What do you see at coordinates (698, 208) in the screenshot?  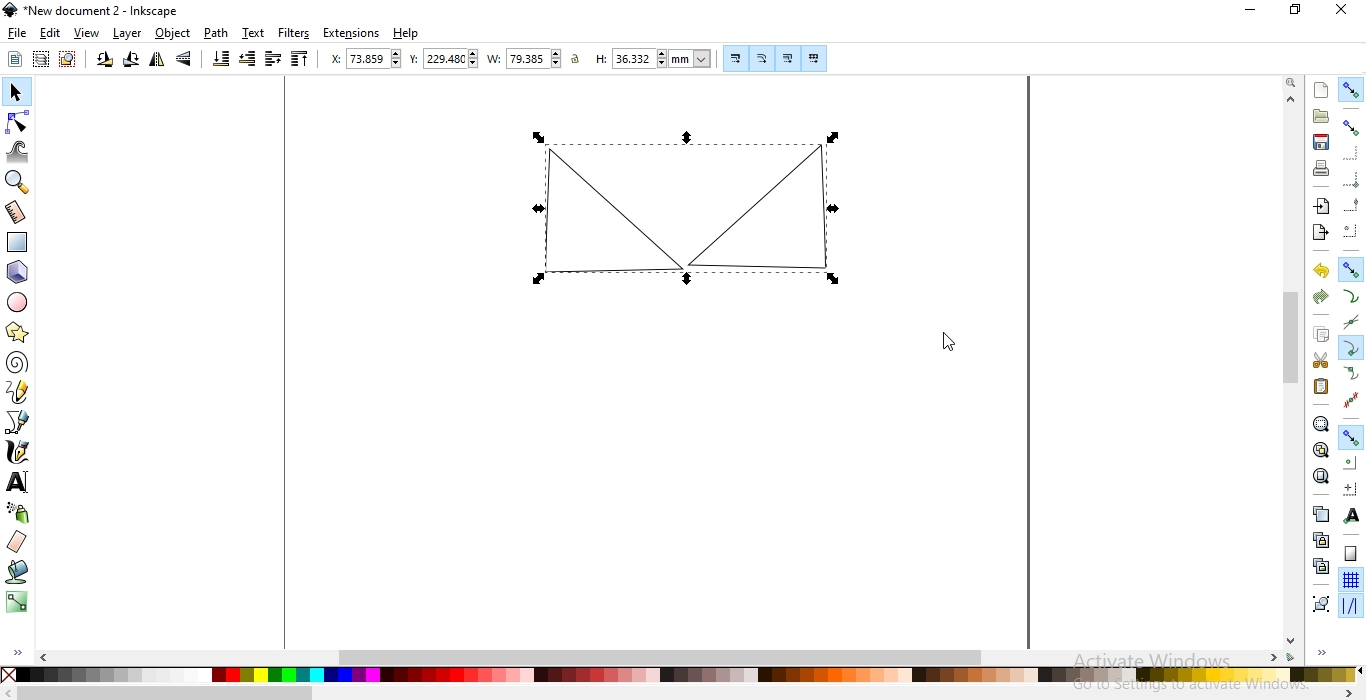 I see `object image` at bounding box center [698, 208].